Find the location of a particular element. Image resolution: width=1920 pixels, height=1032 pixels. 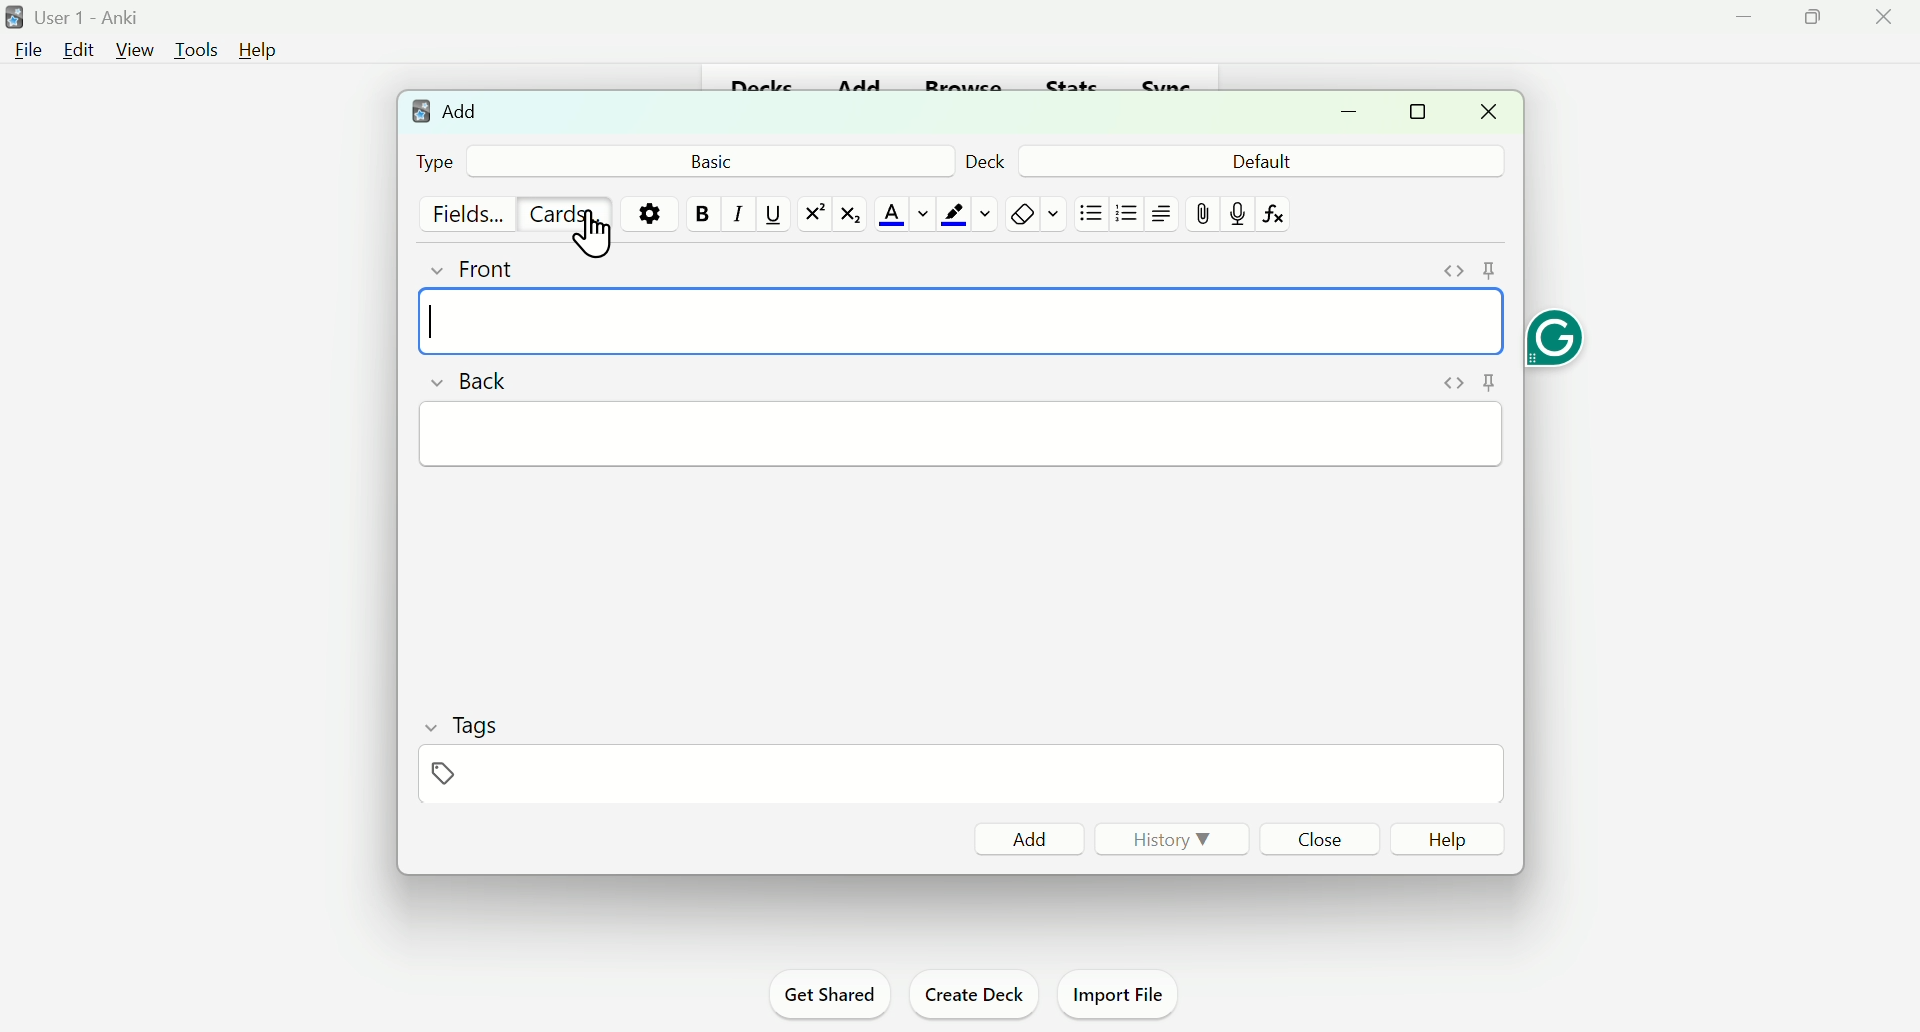

resize is located at coordinates (1812, 17).